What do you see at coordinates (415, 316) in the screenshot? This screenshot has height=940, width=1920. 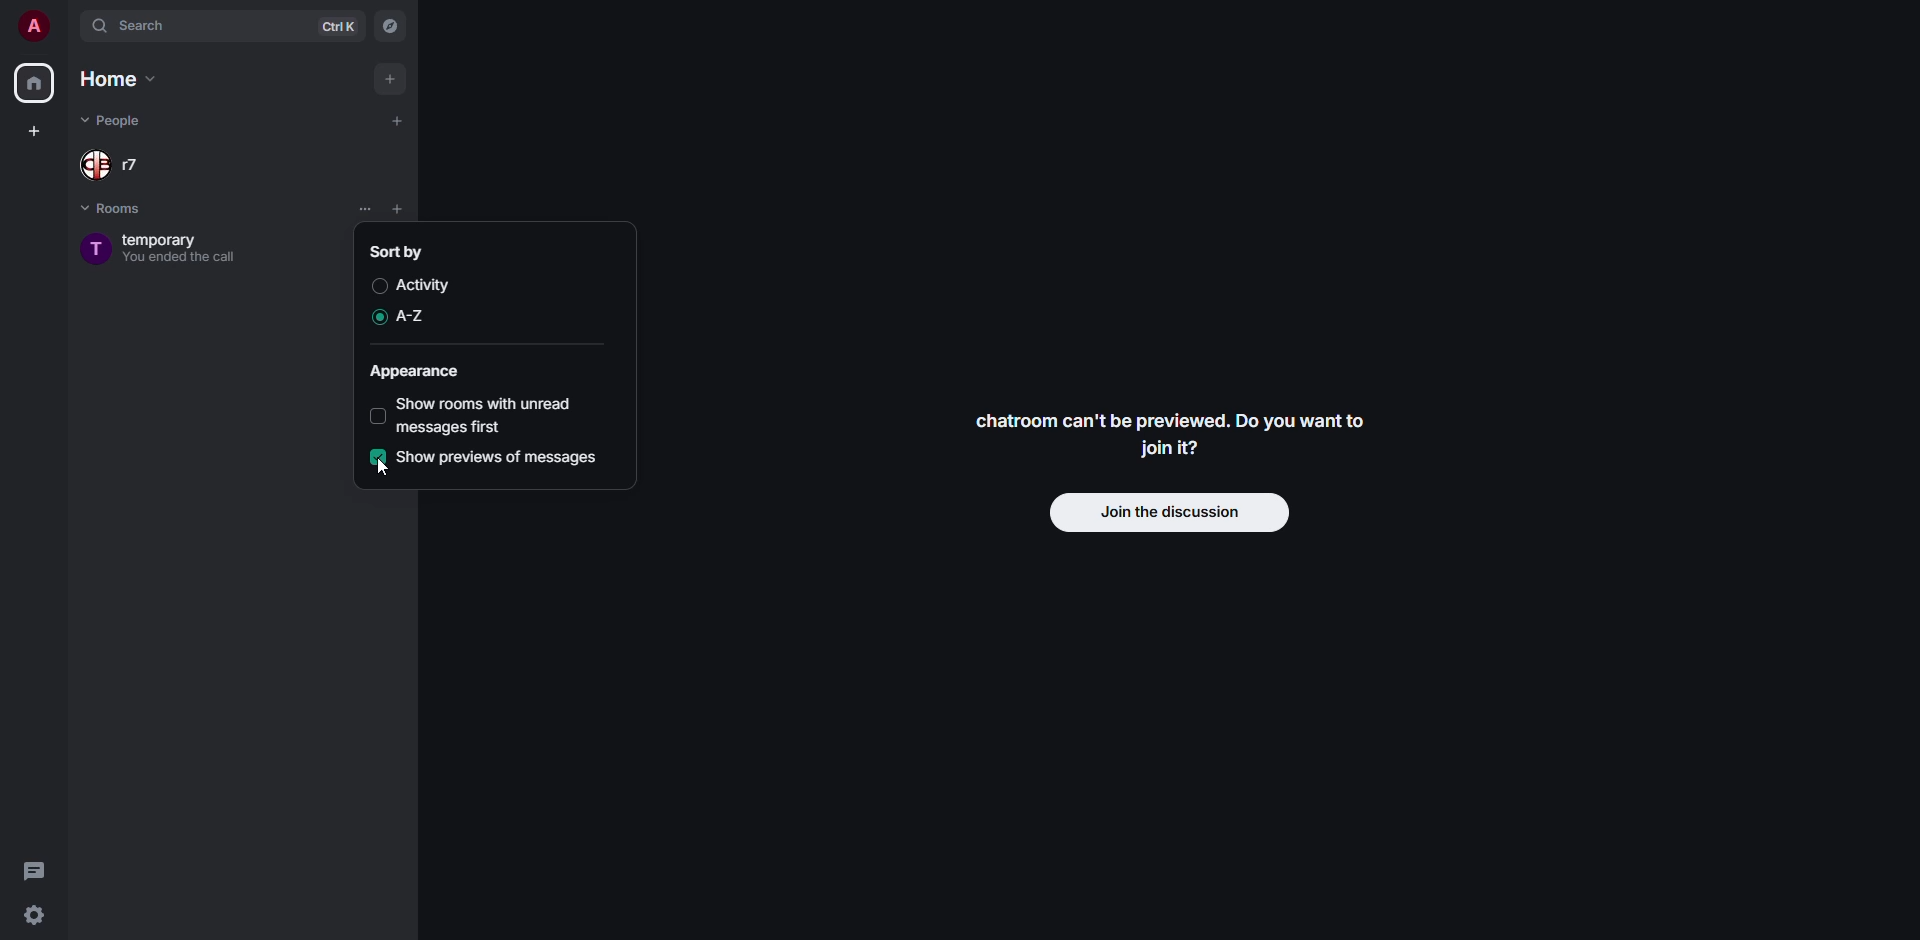 I see `a-z` at bounding box center [415, 316].